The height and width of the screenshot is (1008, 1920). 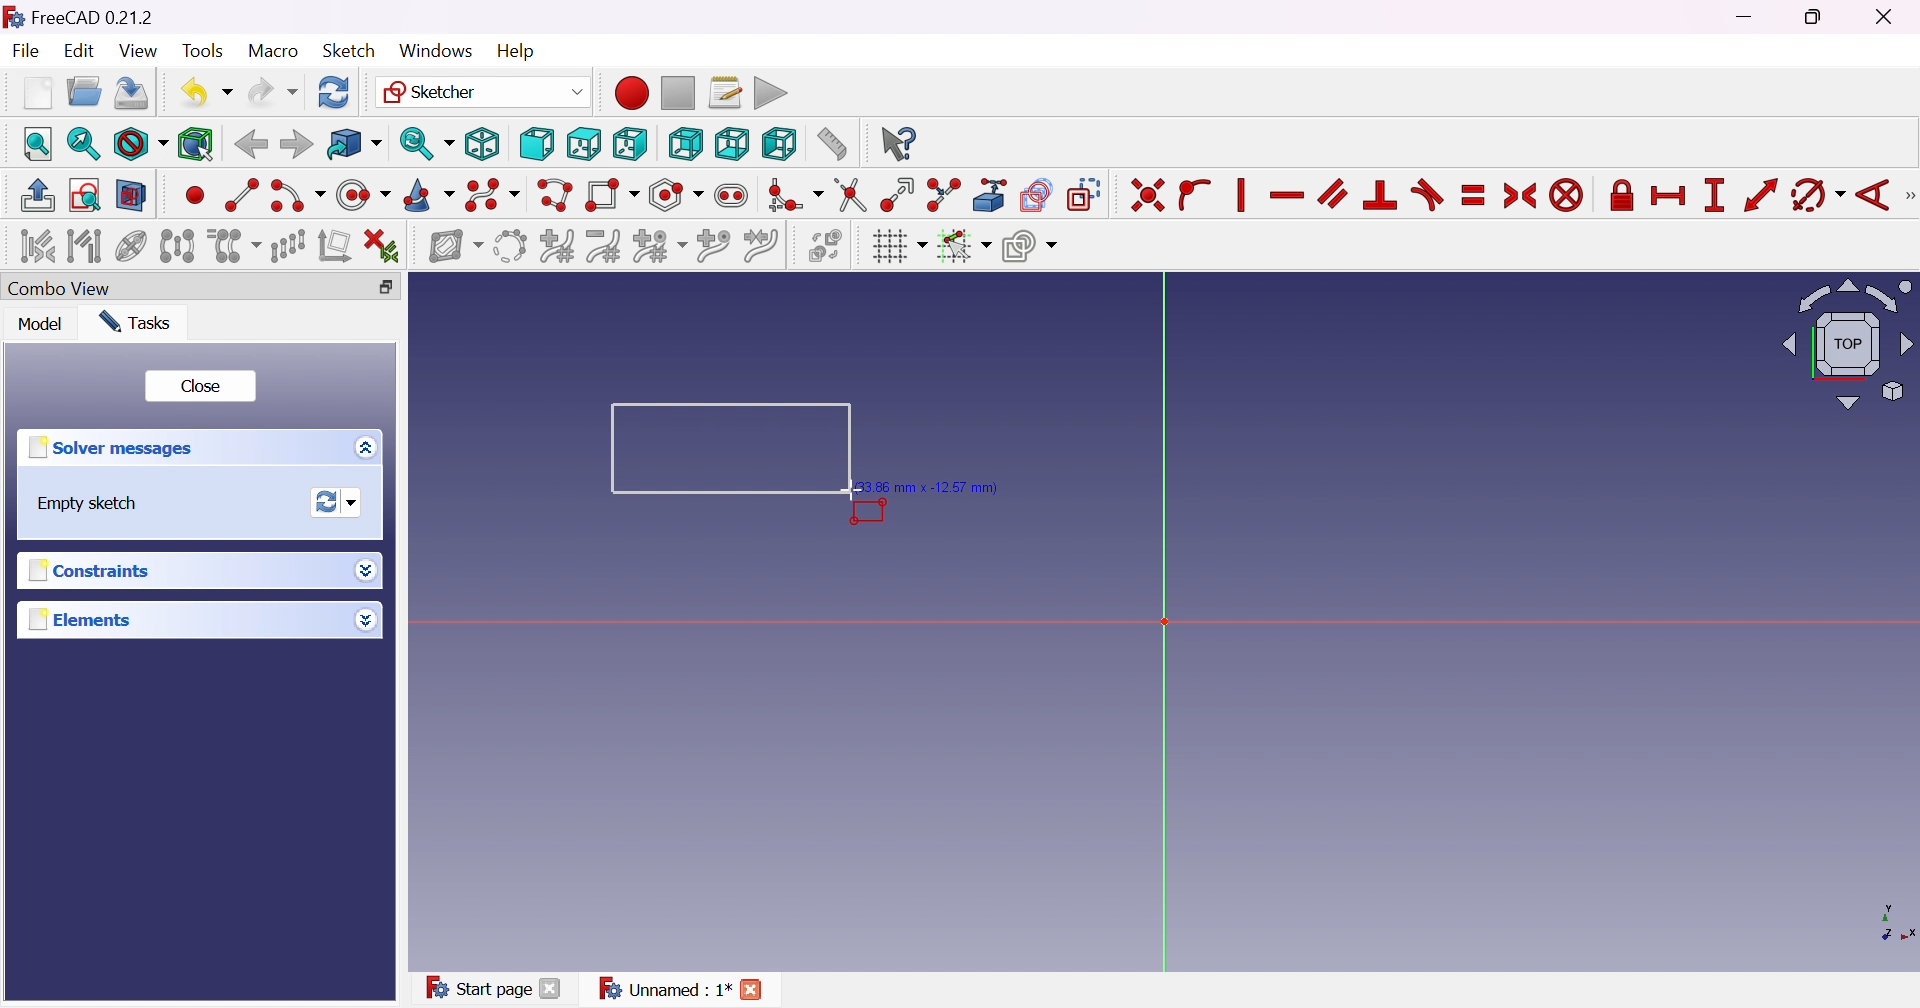 I want to click on Forces recomputation of active document, so click(x=341, y=501).